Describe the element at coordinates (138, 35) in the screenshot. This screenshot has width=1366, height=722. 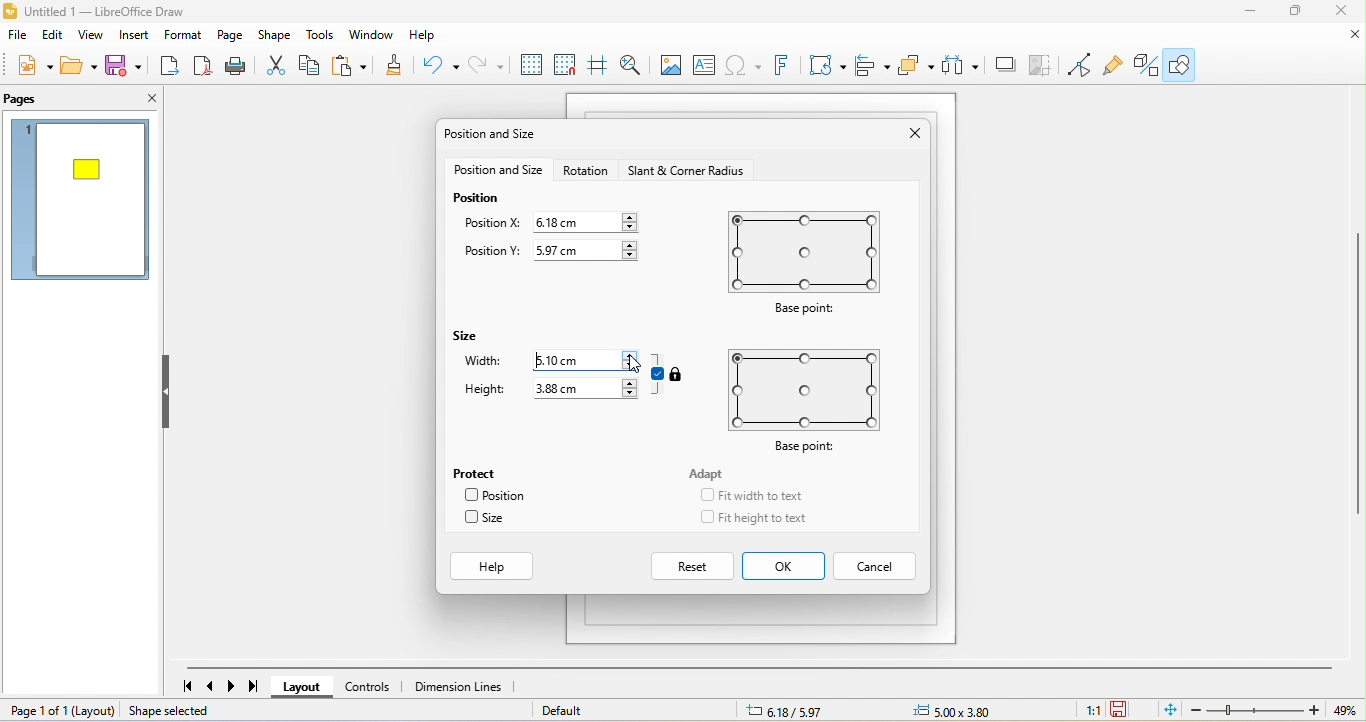
I see `insert` at that location.